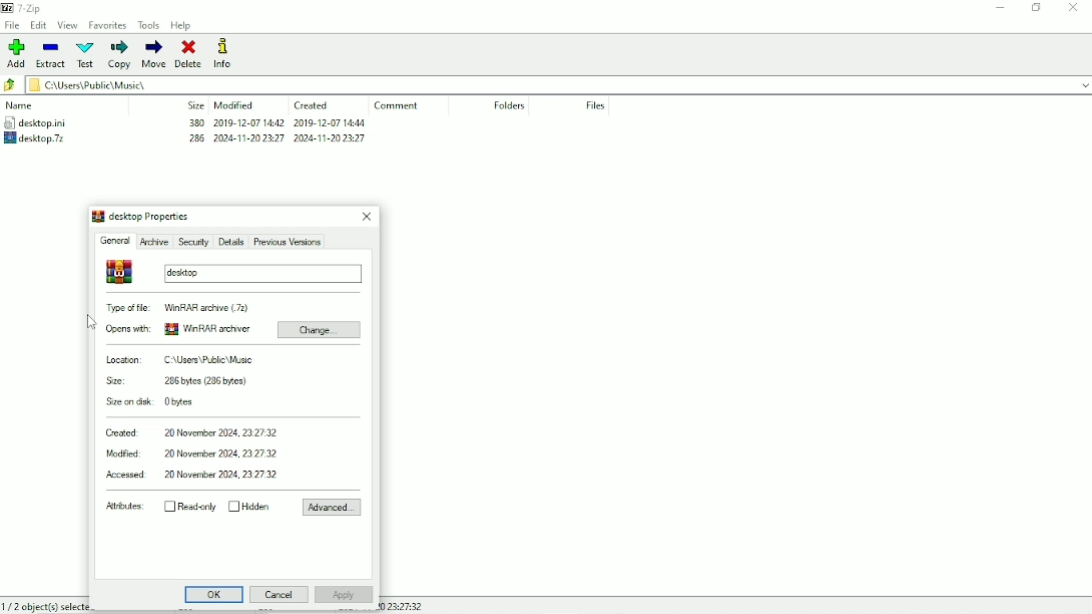 Image resolution: width=1092 pixels, height=614 pixels. What do you see at coordinates (226, 53) in the screenshot?
I see `Info` at bounding box center [226, 53].